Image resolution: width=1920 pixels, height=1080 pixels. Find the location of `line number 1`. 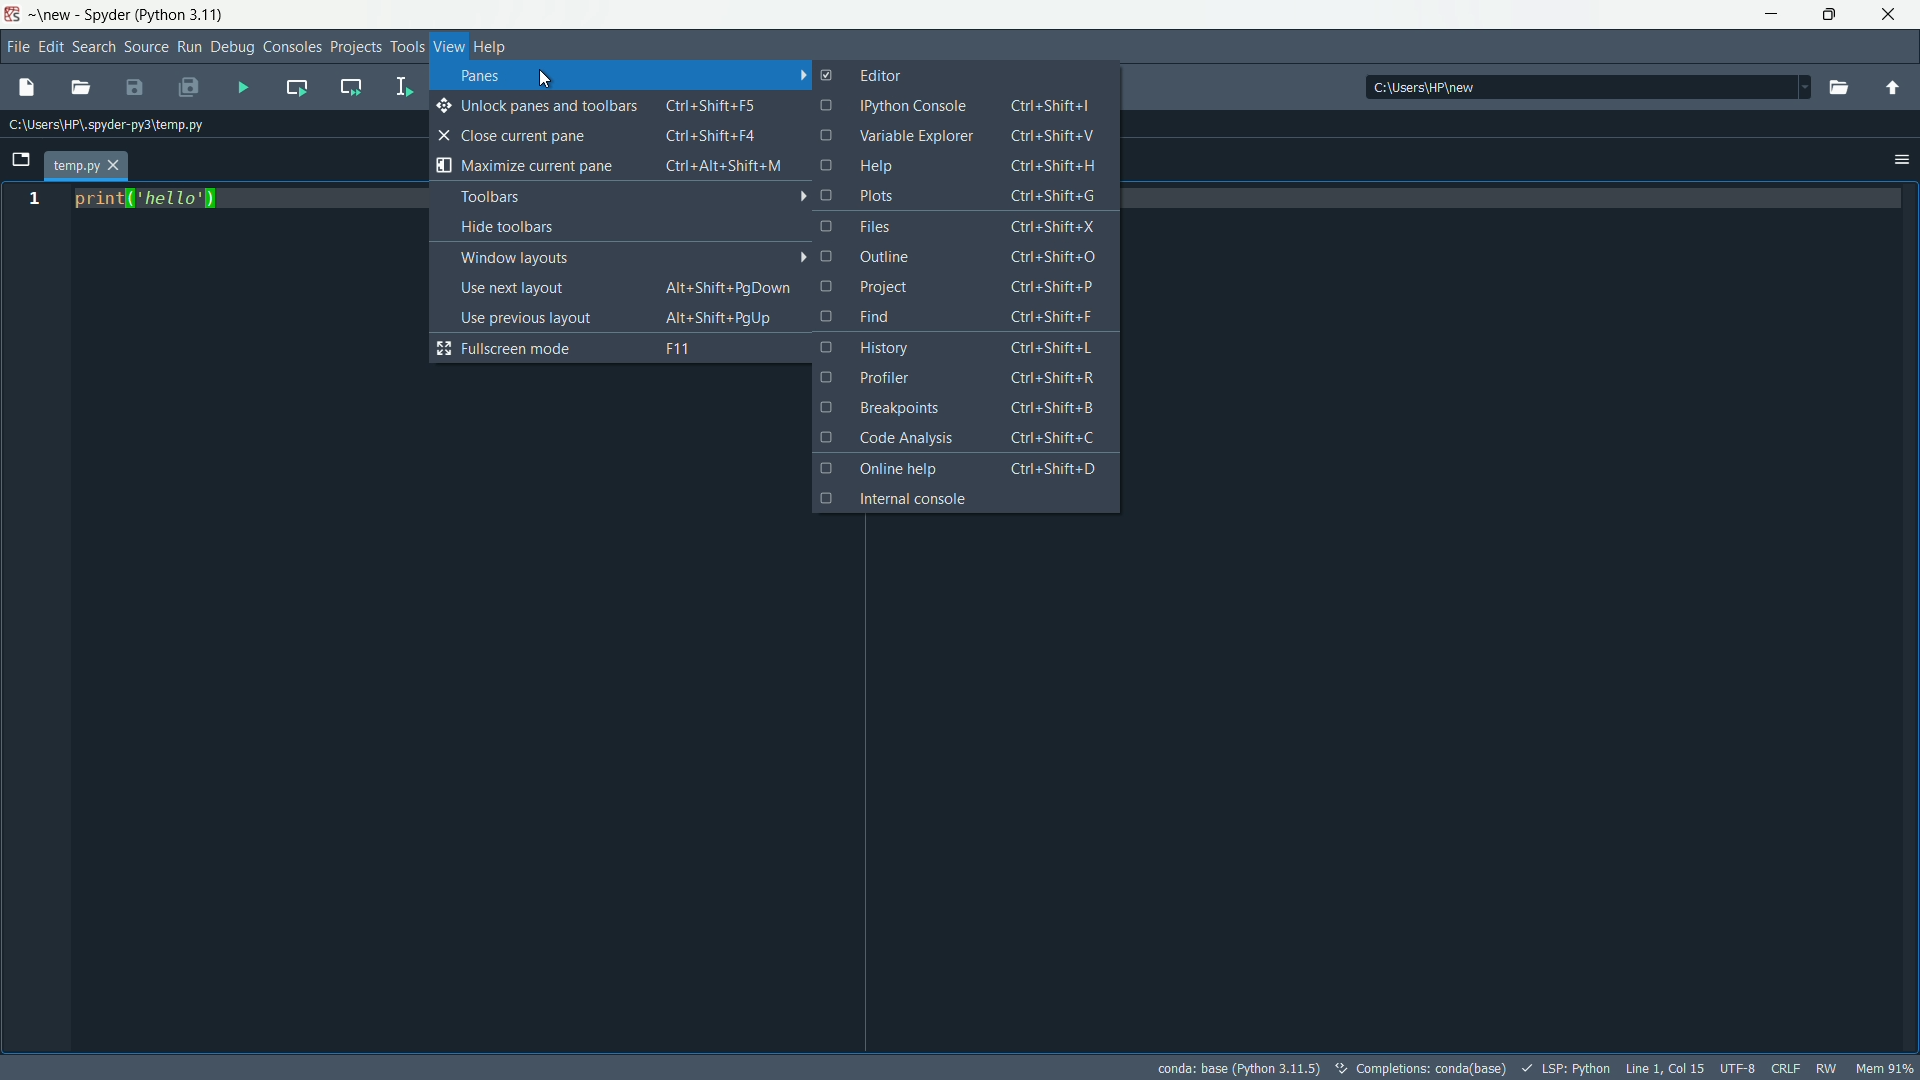

line number 1 is located at coordinates (32, 200).